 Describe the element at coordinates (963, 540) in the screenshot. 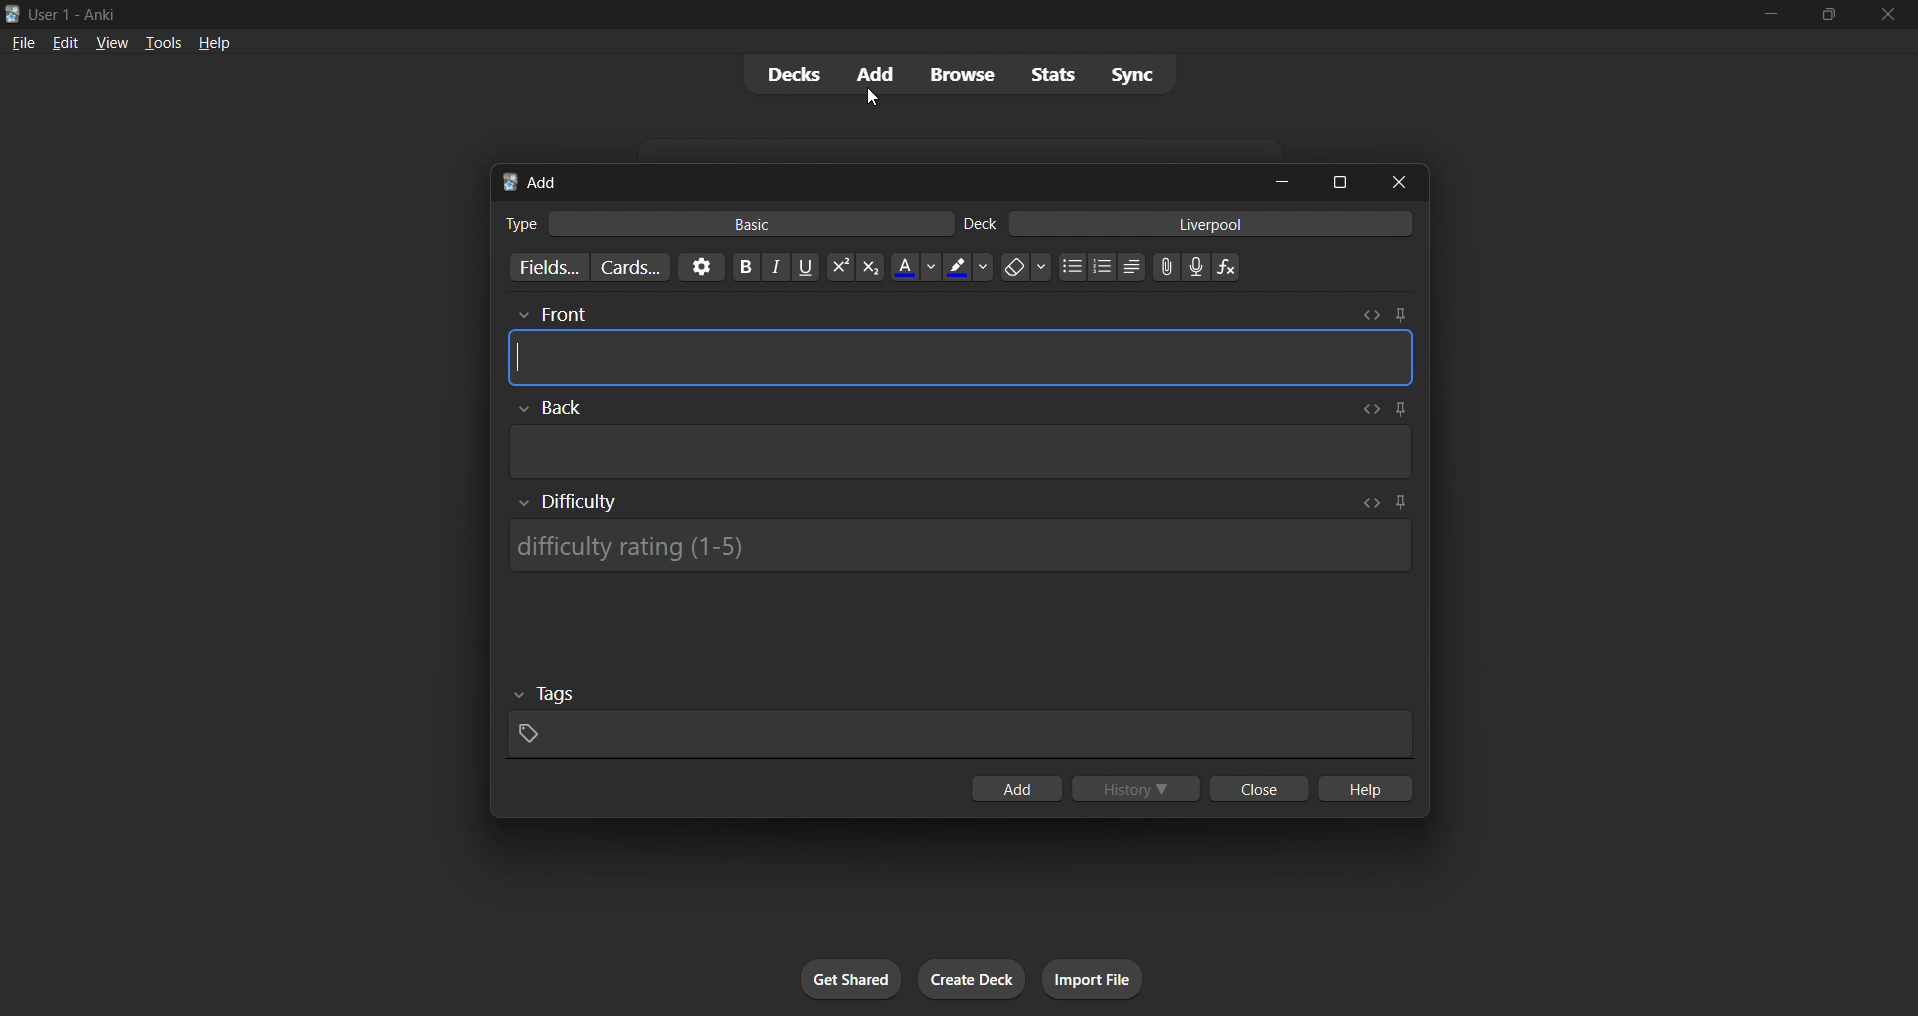

I see `card difficulty input box` at that location.